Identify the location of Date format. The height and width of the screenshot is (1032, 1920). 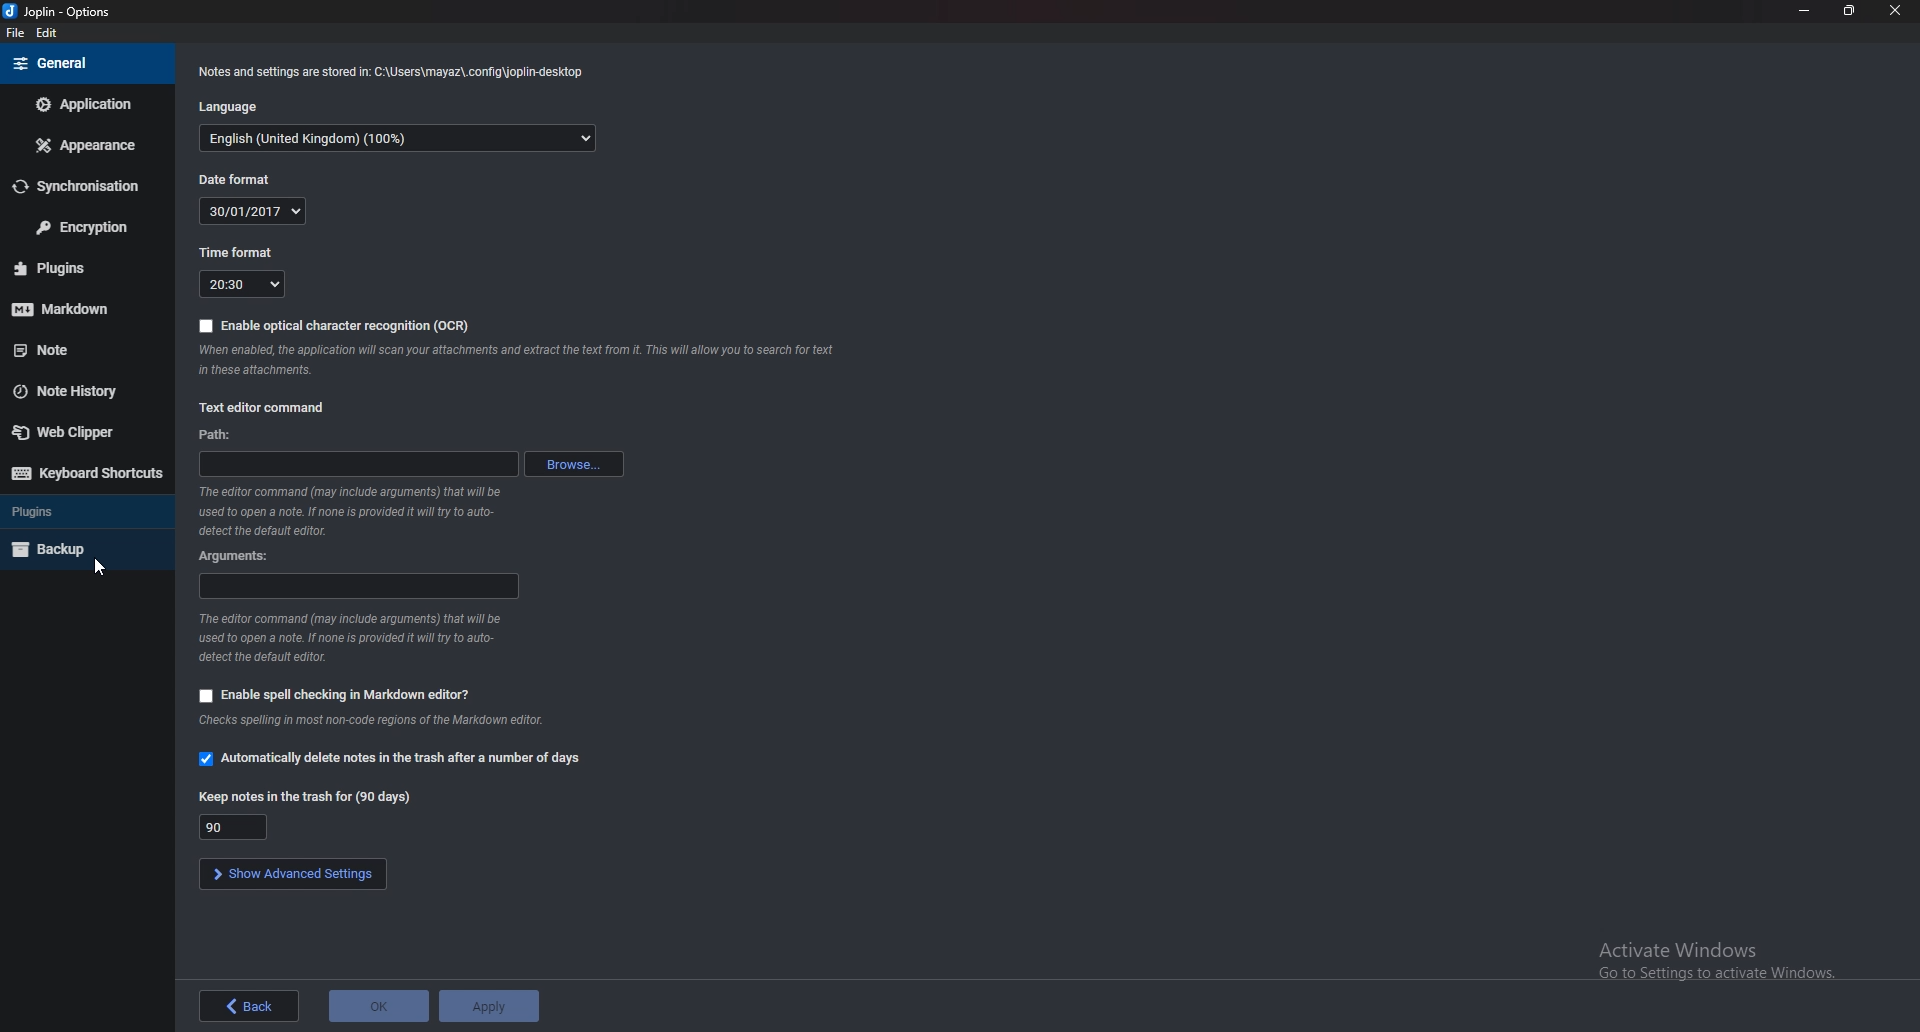
(250, 210).